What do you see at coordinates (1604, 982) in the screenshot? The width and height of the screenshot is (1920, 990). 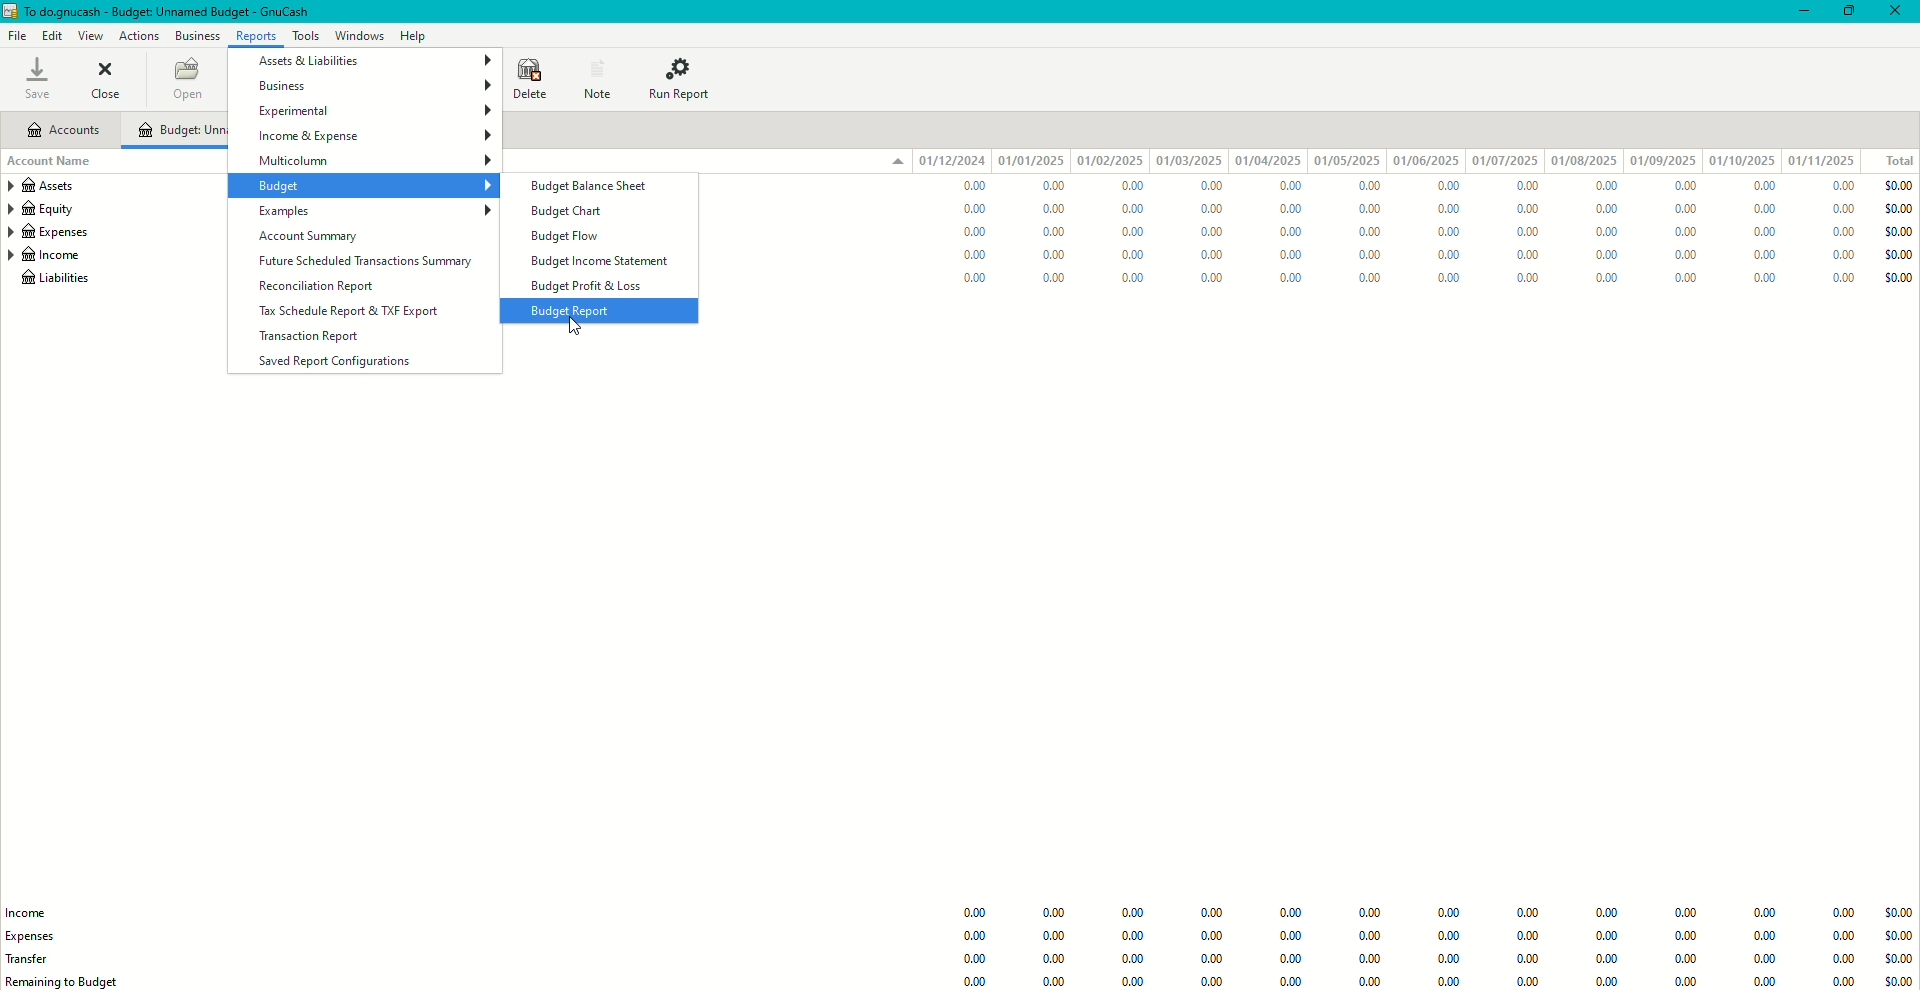 I see `0.00` at bounding box center [1604, 982].